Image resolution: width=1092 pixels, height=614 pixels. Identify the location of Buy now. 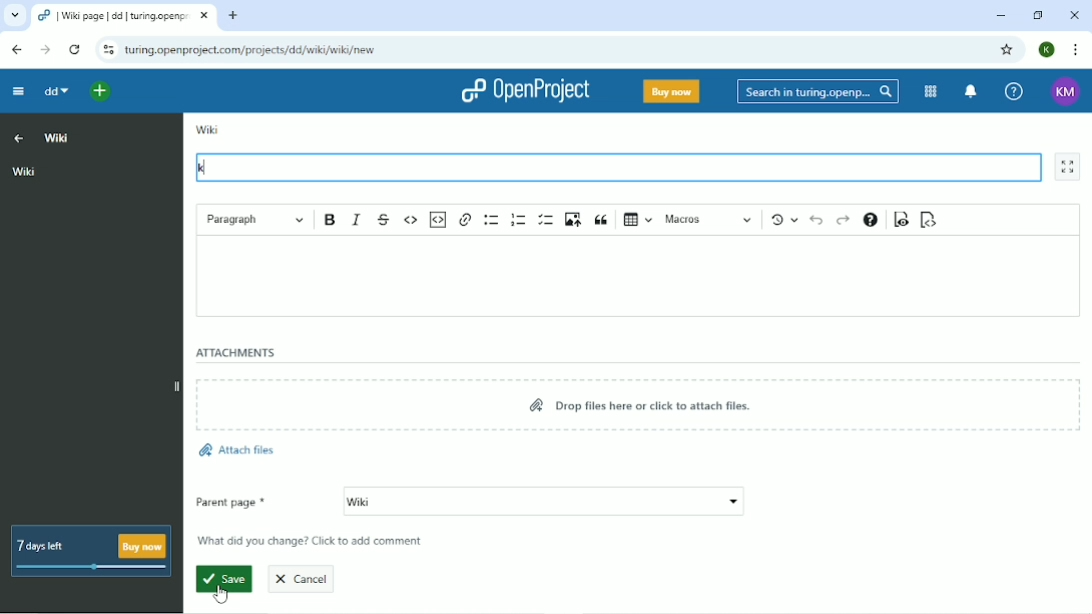
(673, 92).